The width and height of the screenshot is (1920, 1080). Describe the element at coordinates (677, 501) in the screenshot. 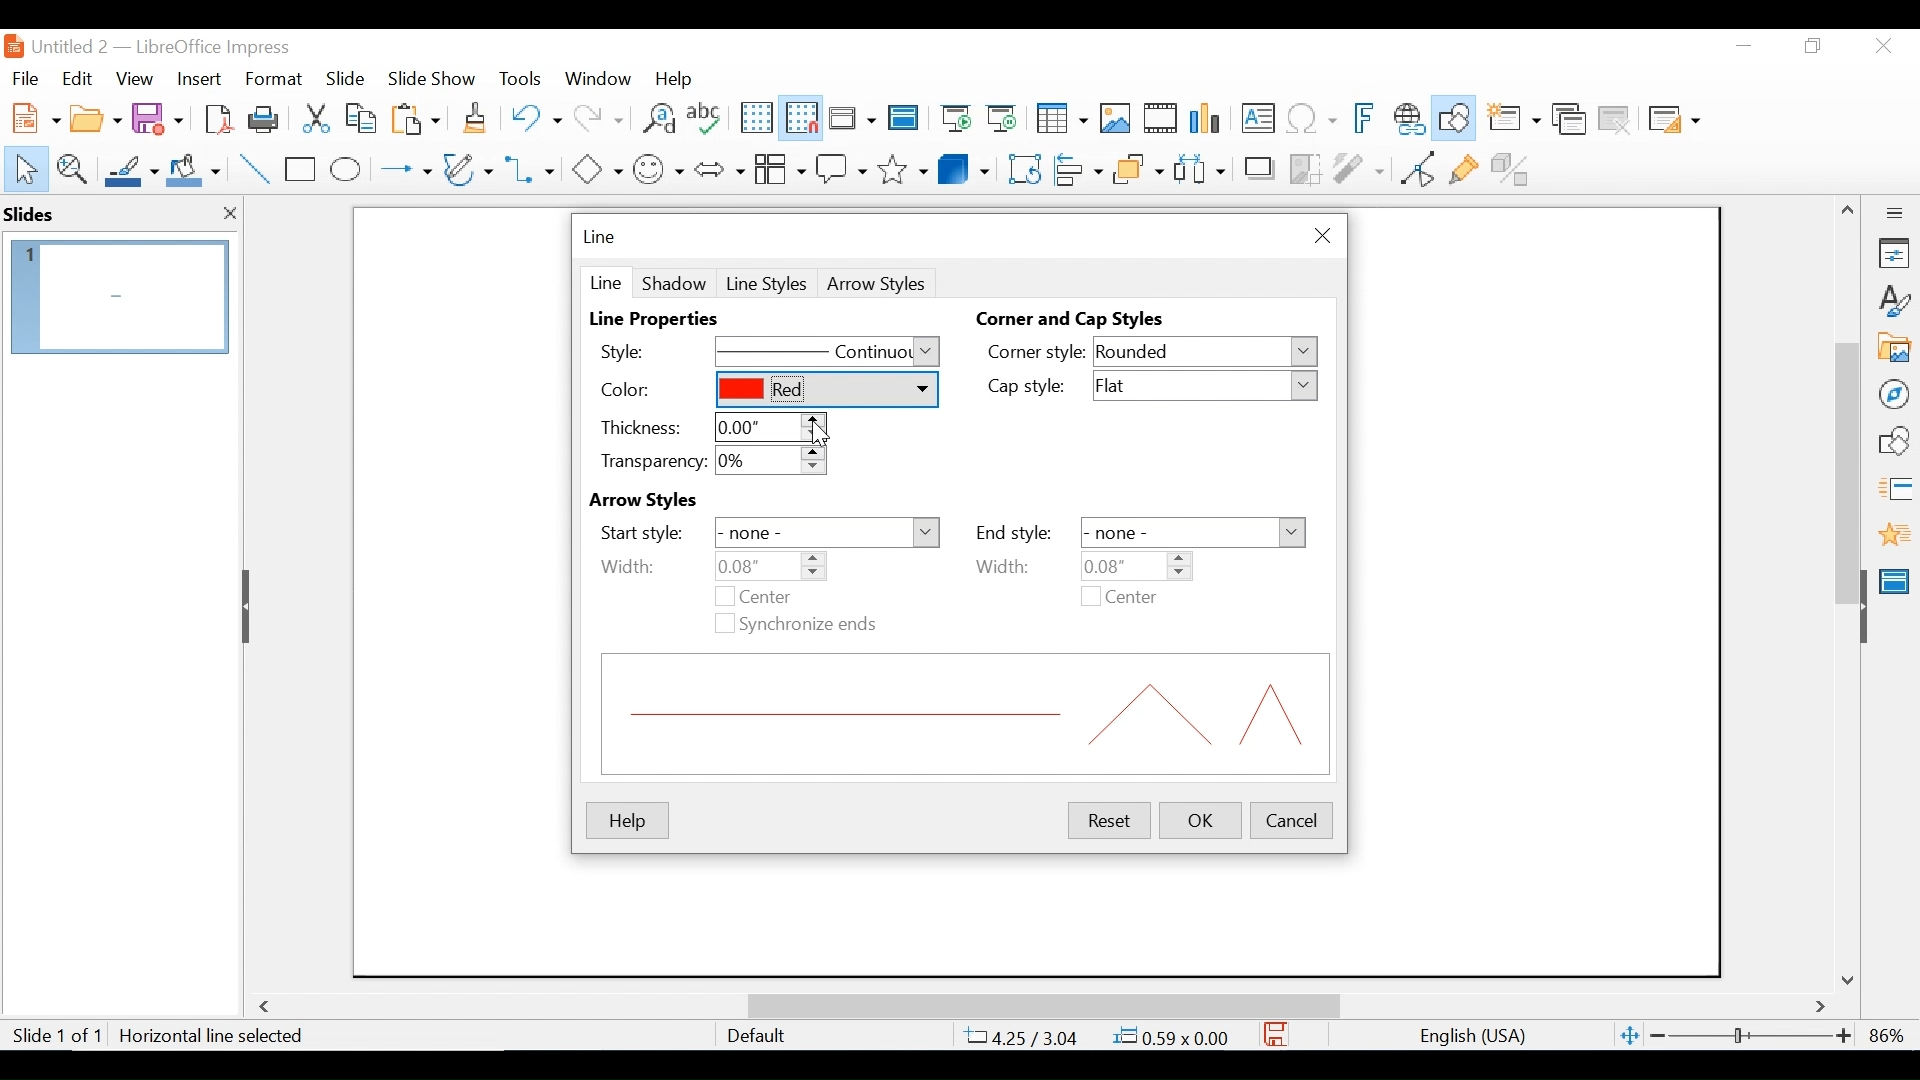

I see `Arrow Styles` at that location.